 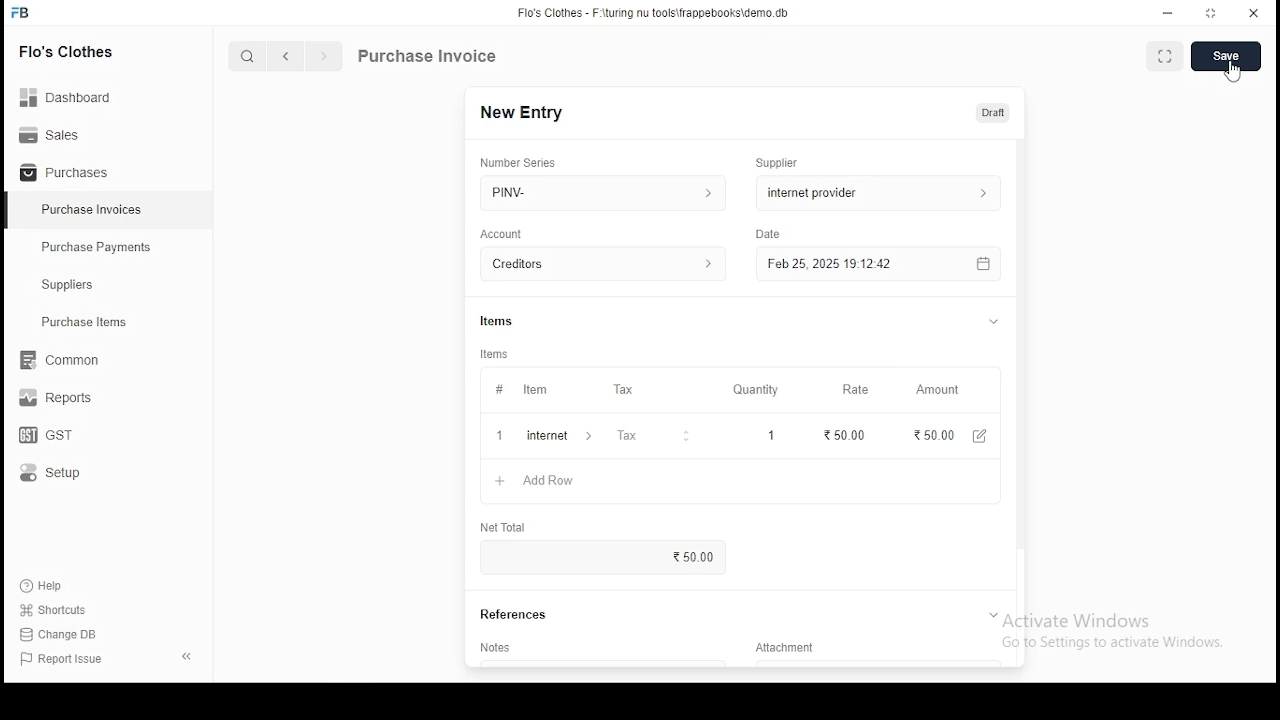 What do you see at coordinates (520, 112) in the screenshot?
I see `new entry` at bounding box center [520, 112].